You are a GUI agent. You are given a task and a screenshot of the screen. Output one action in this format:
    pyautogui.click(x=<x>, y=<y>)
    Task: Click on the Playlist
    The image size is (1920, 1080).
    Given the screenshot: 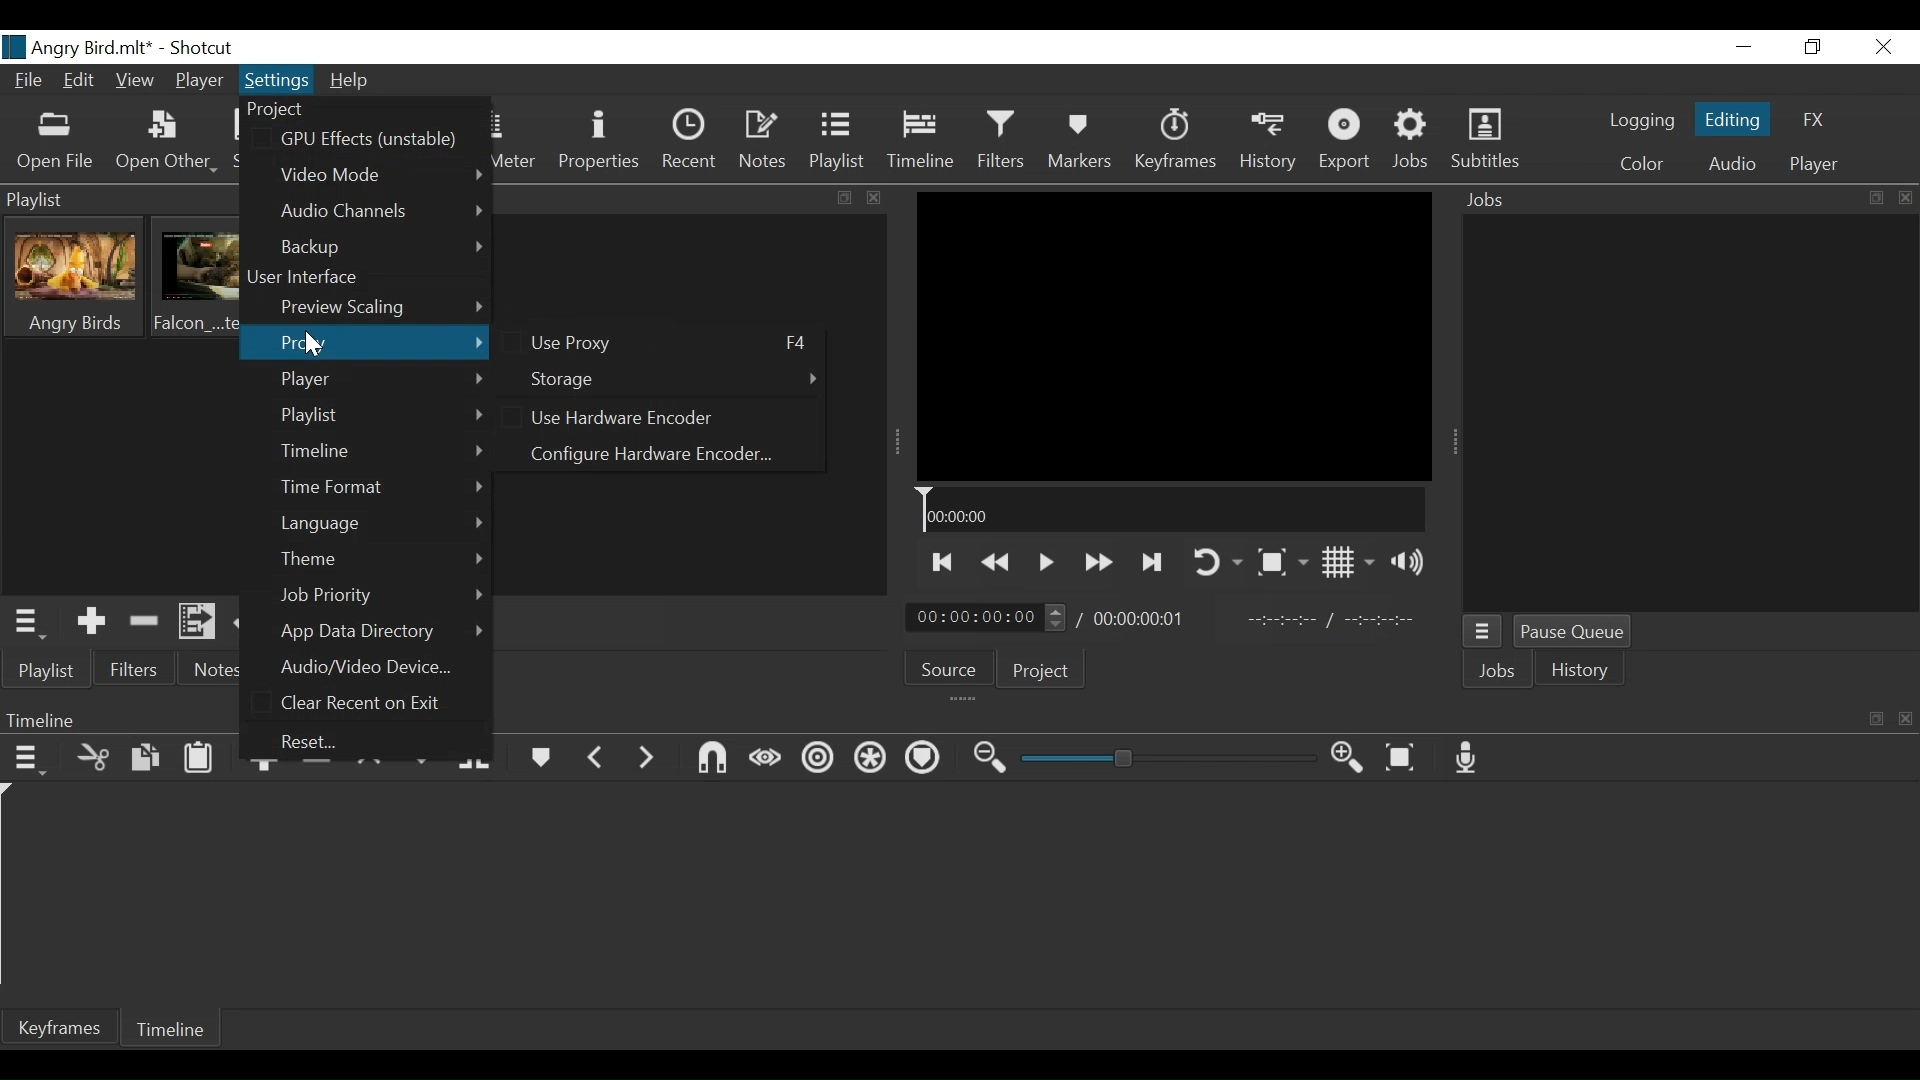 What is the action you would take?
    pyautogui.click(x=838, y=140)
    